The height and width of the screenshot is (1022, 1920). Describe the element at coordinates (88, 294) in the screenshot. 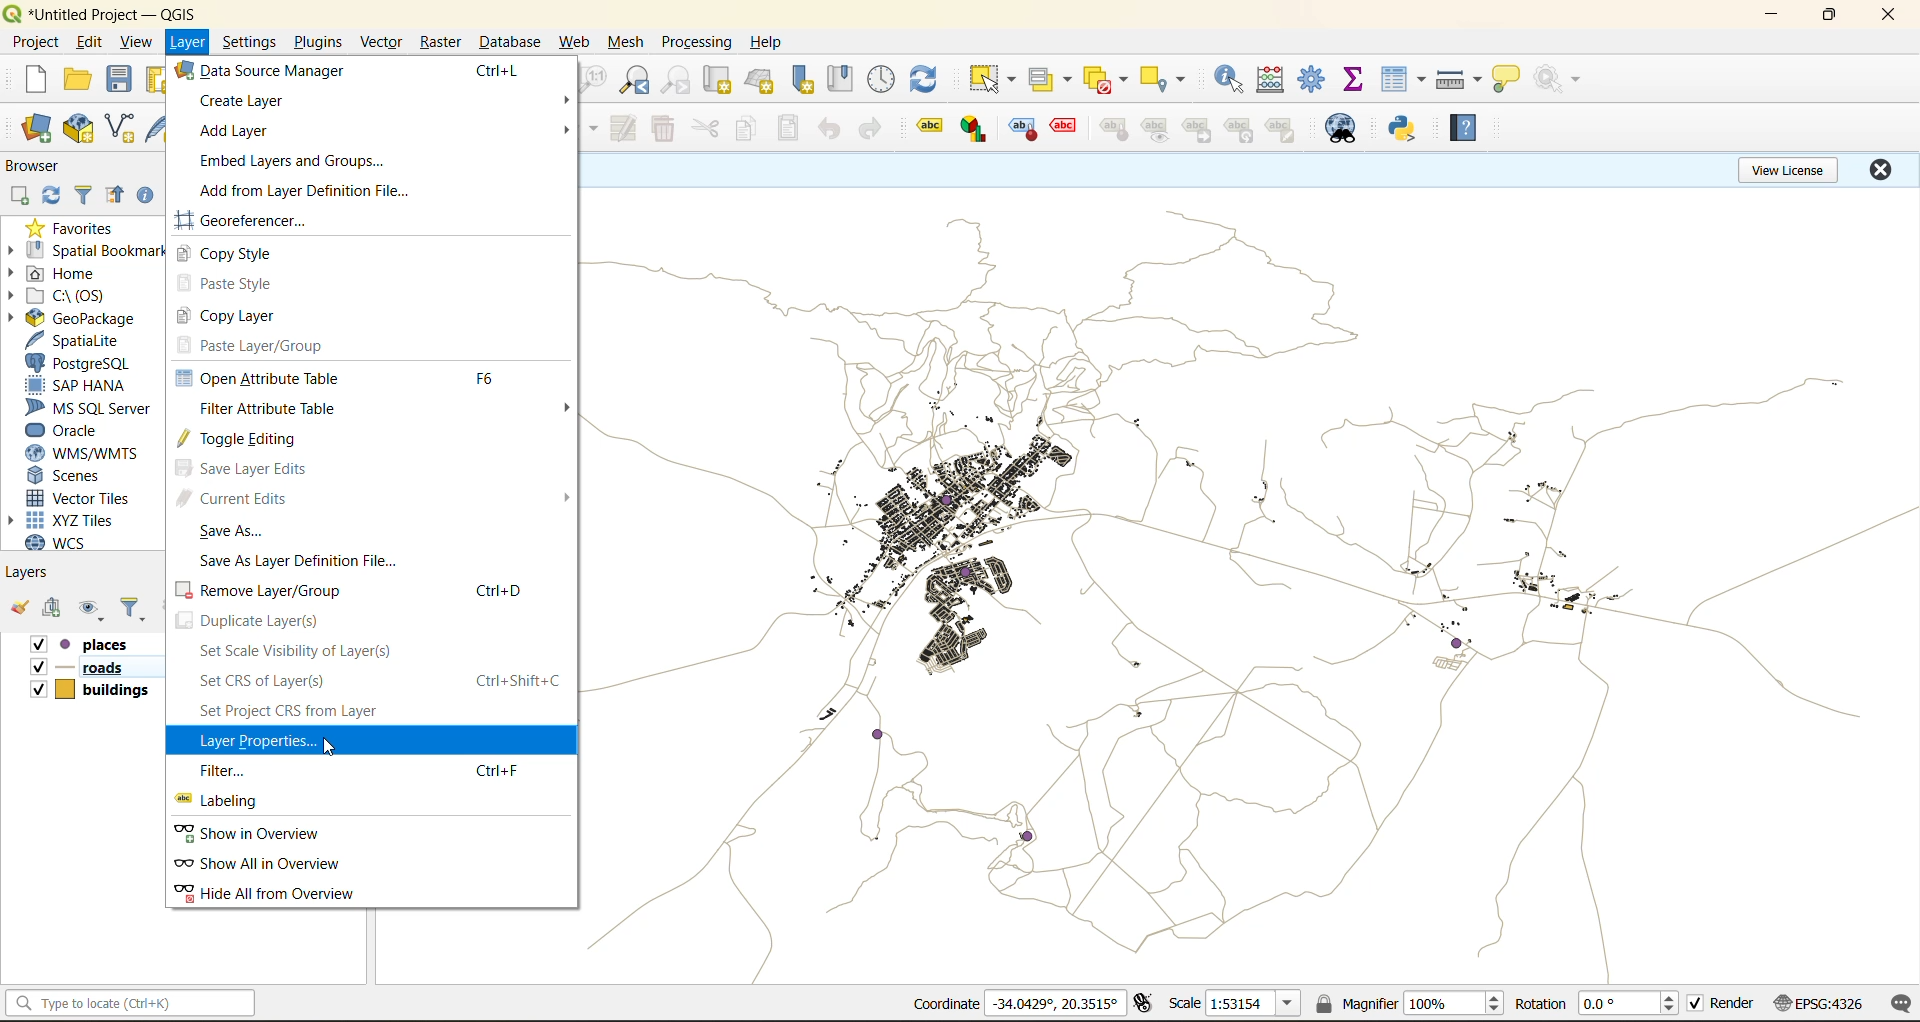

I see `c\:os` at that location.